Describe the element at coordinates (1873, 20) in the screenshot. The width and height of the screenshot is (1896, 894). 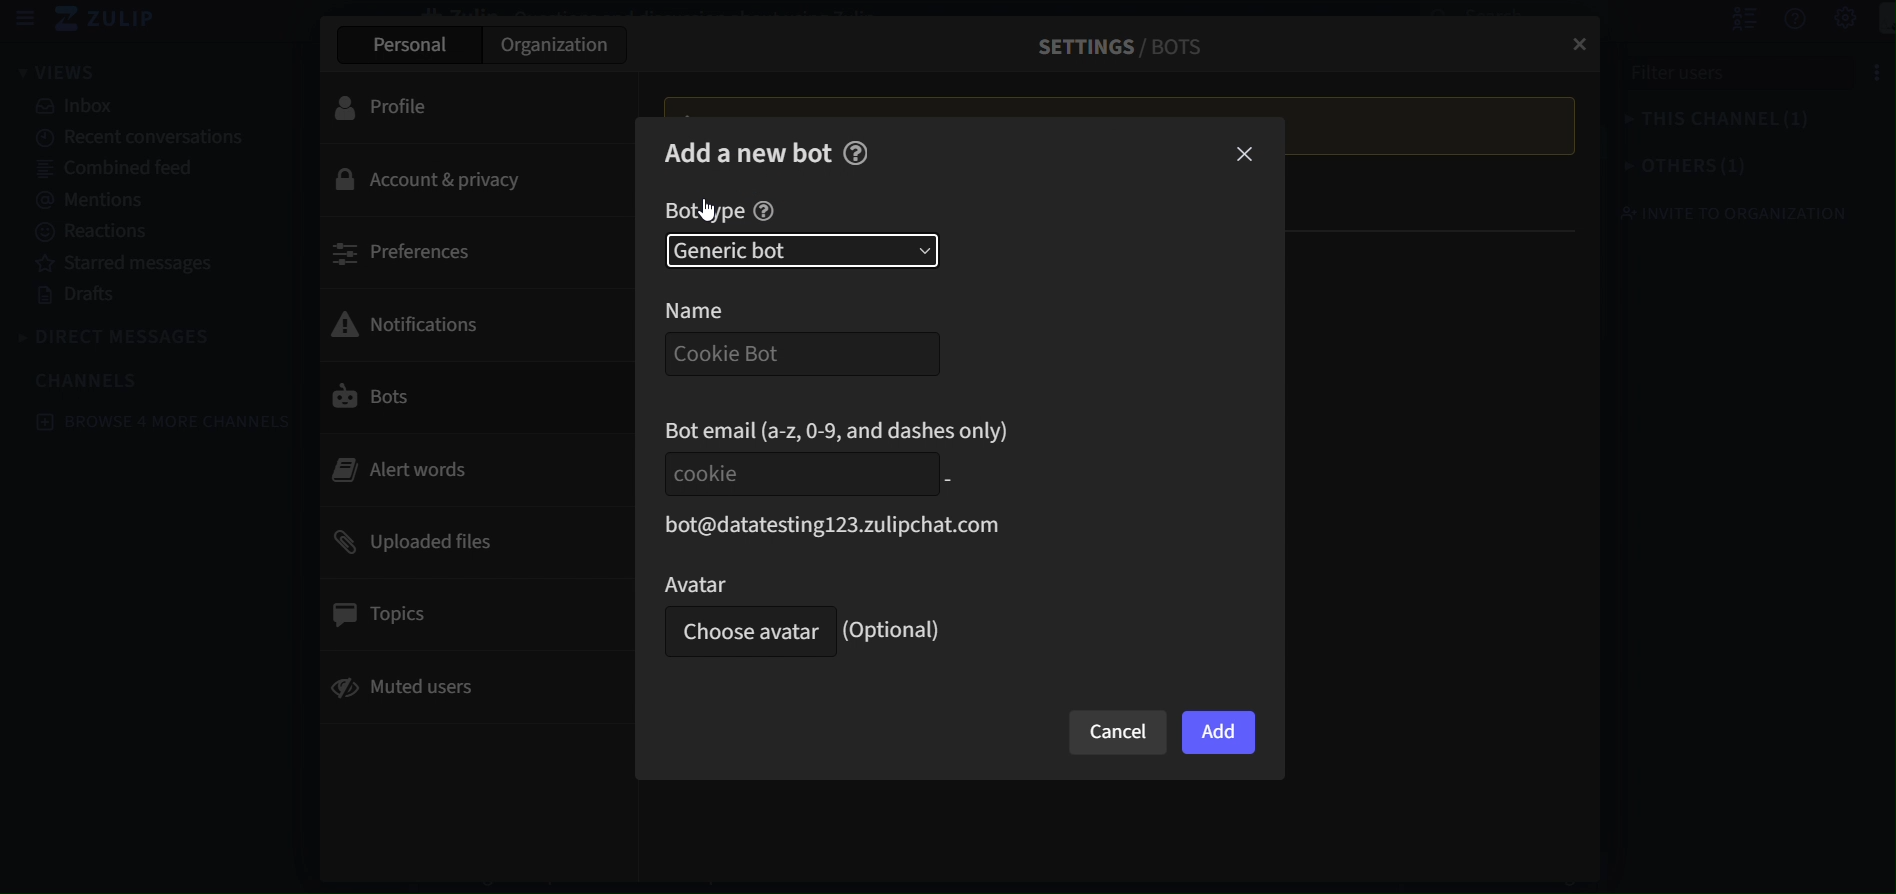
I see `main menu` at that location.